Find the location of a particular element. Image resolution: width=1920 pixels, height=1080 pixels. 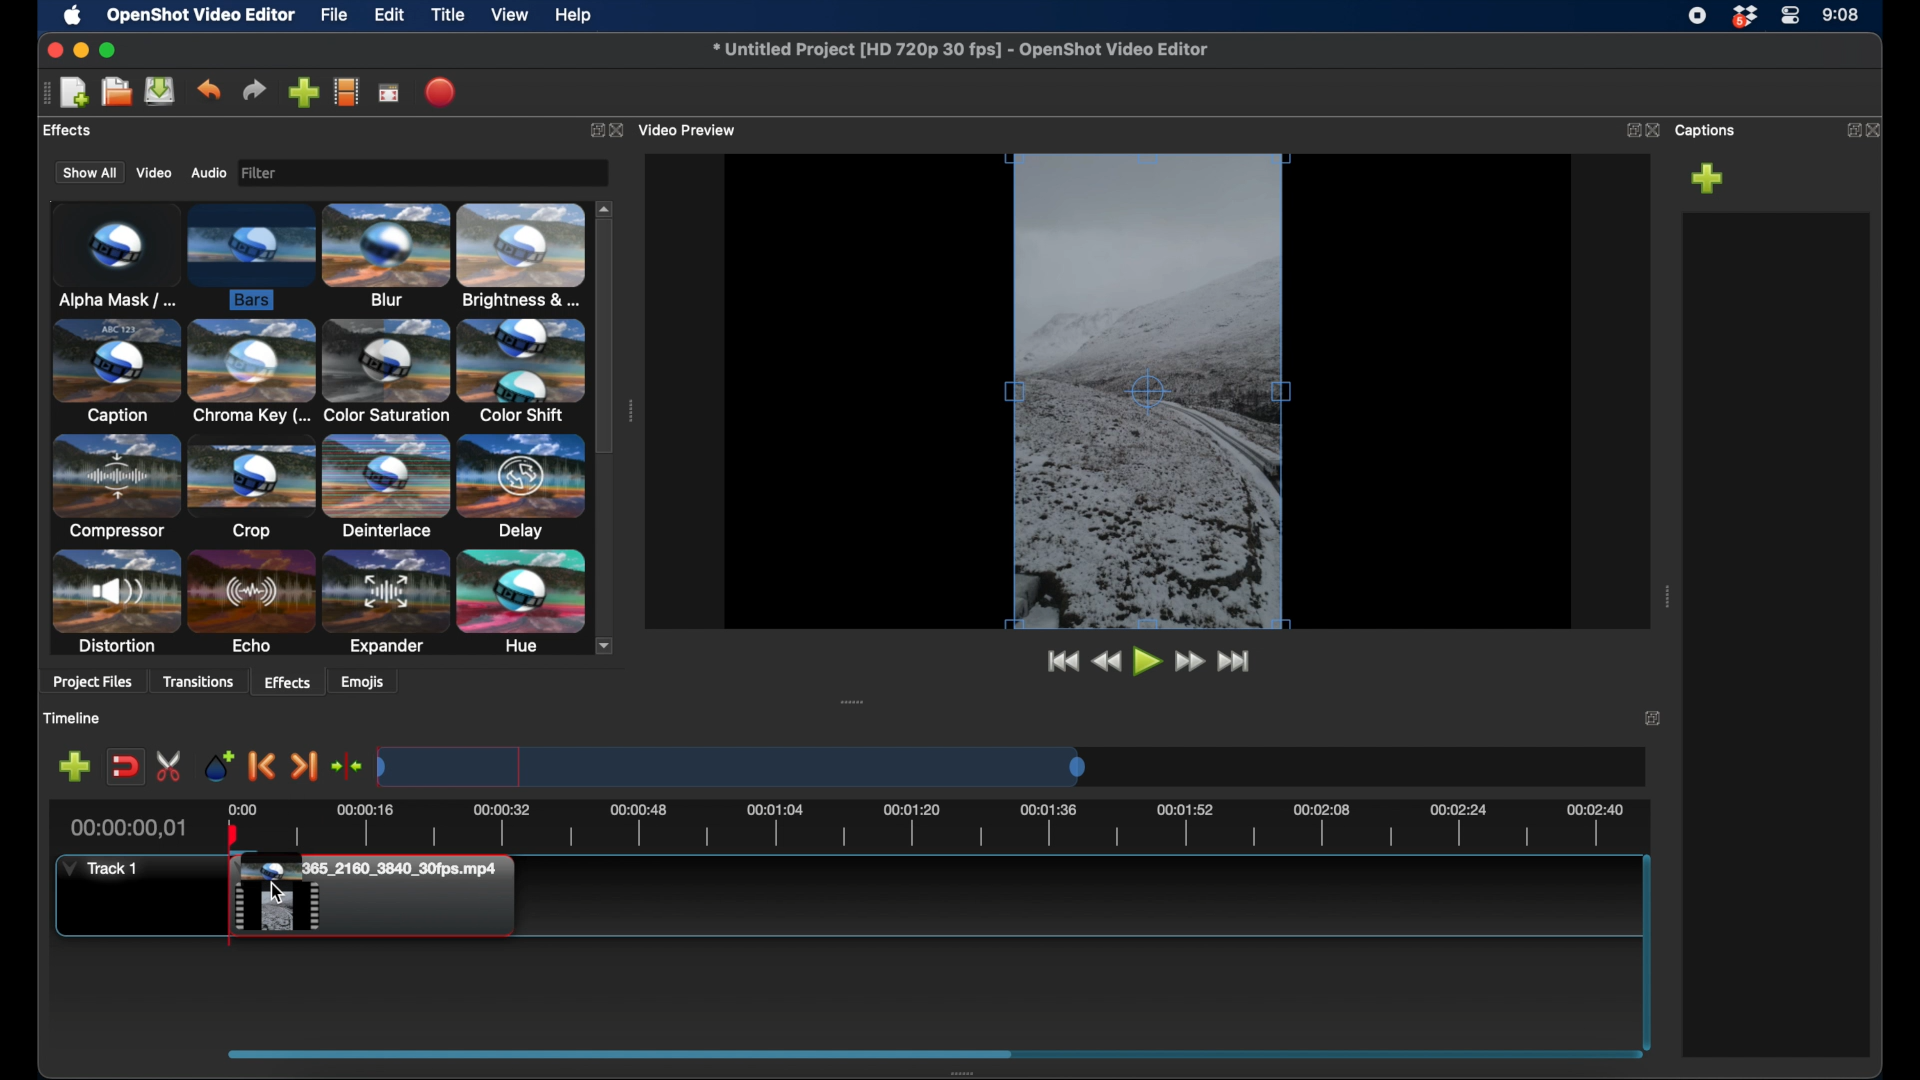

brightness & contrast is located at coordinates (524, 256).